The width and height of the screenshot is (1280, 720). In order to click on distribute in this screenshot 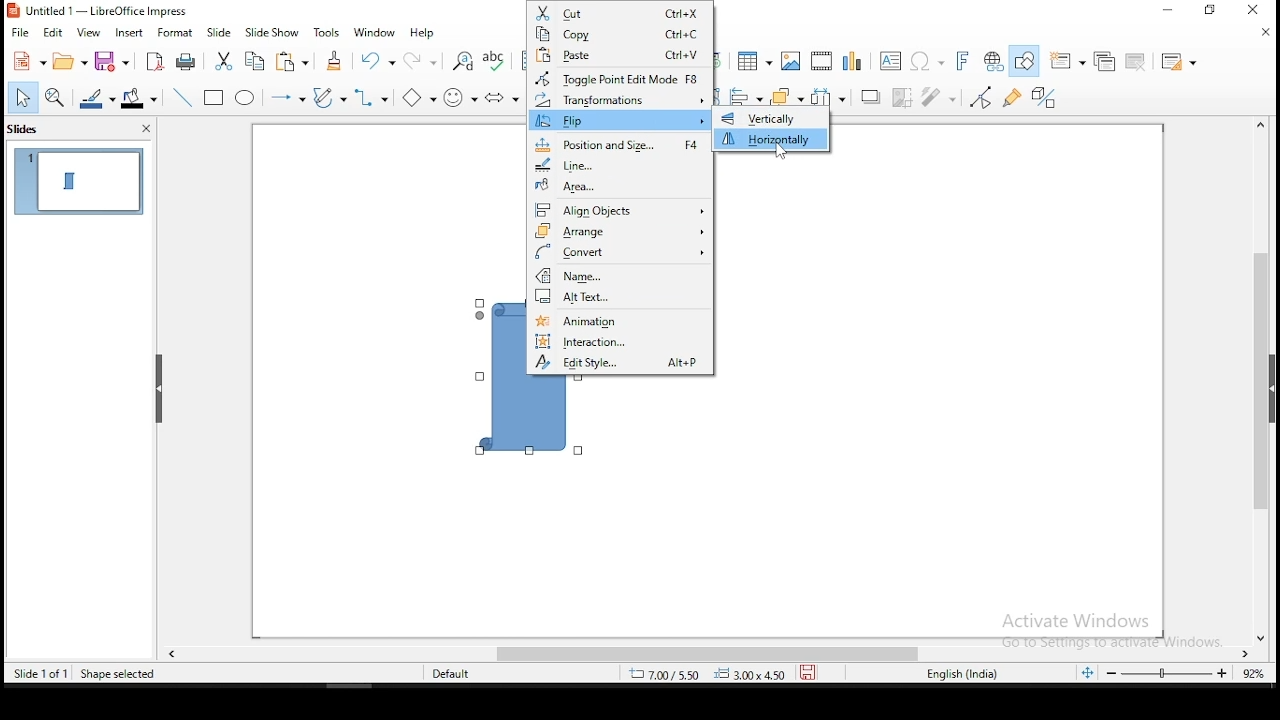, I will do `click(827, 99)`.